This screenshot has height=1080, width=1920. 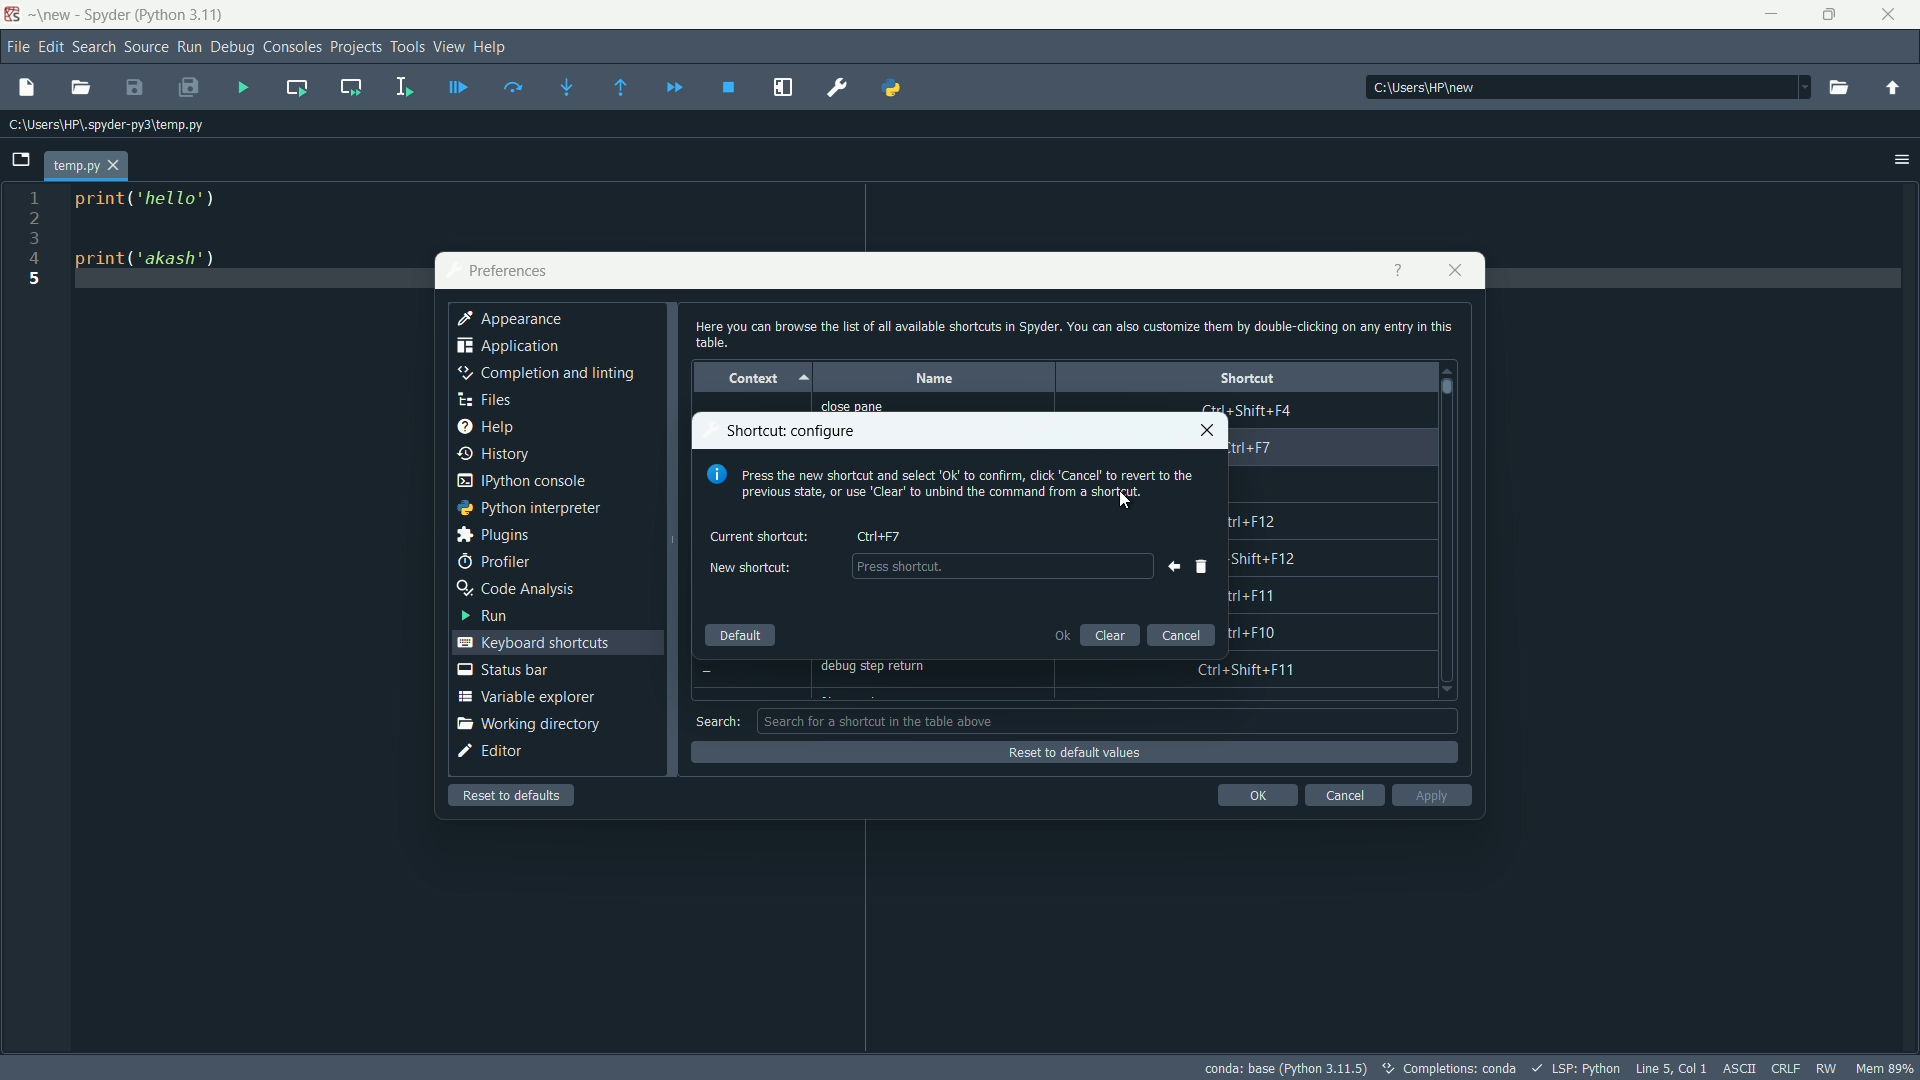 I want to click on cancel, so click(x=1342, y=795).